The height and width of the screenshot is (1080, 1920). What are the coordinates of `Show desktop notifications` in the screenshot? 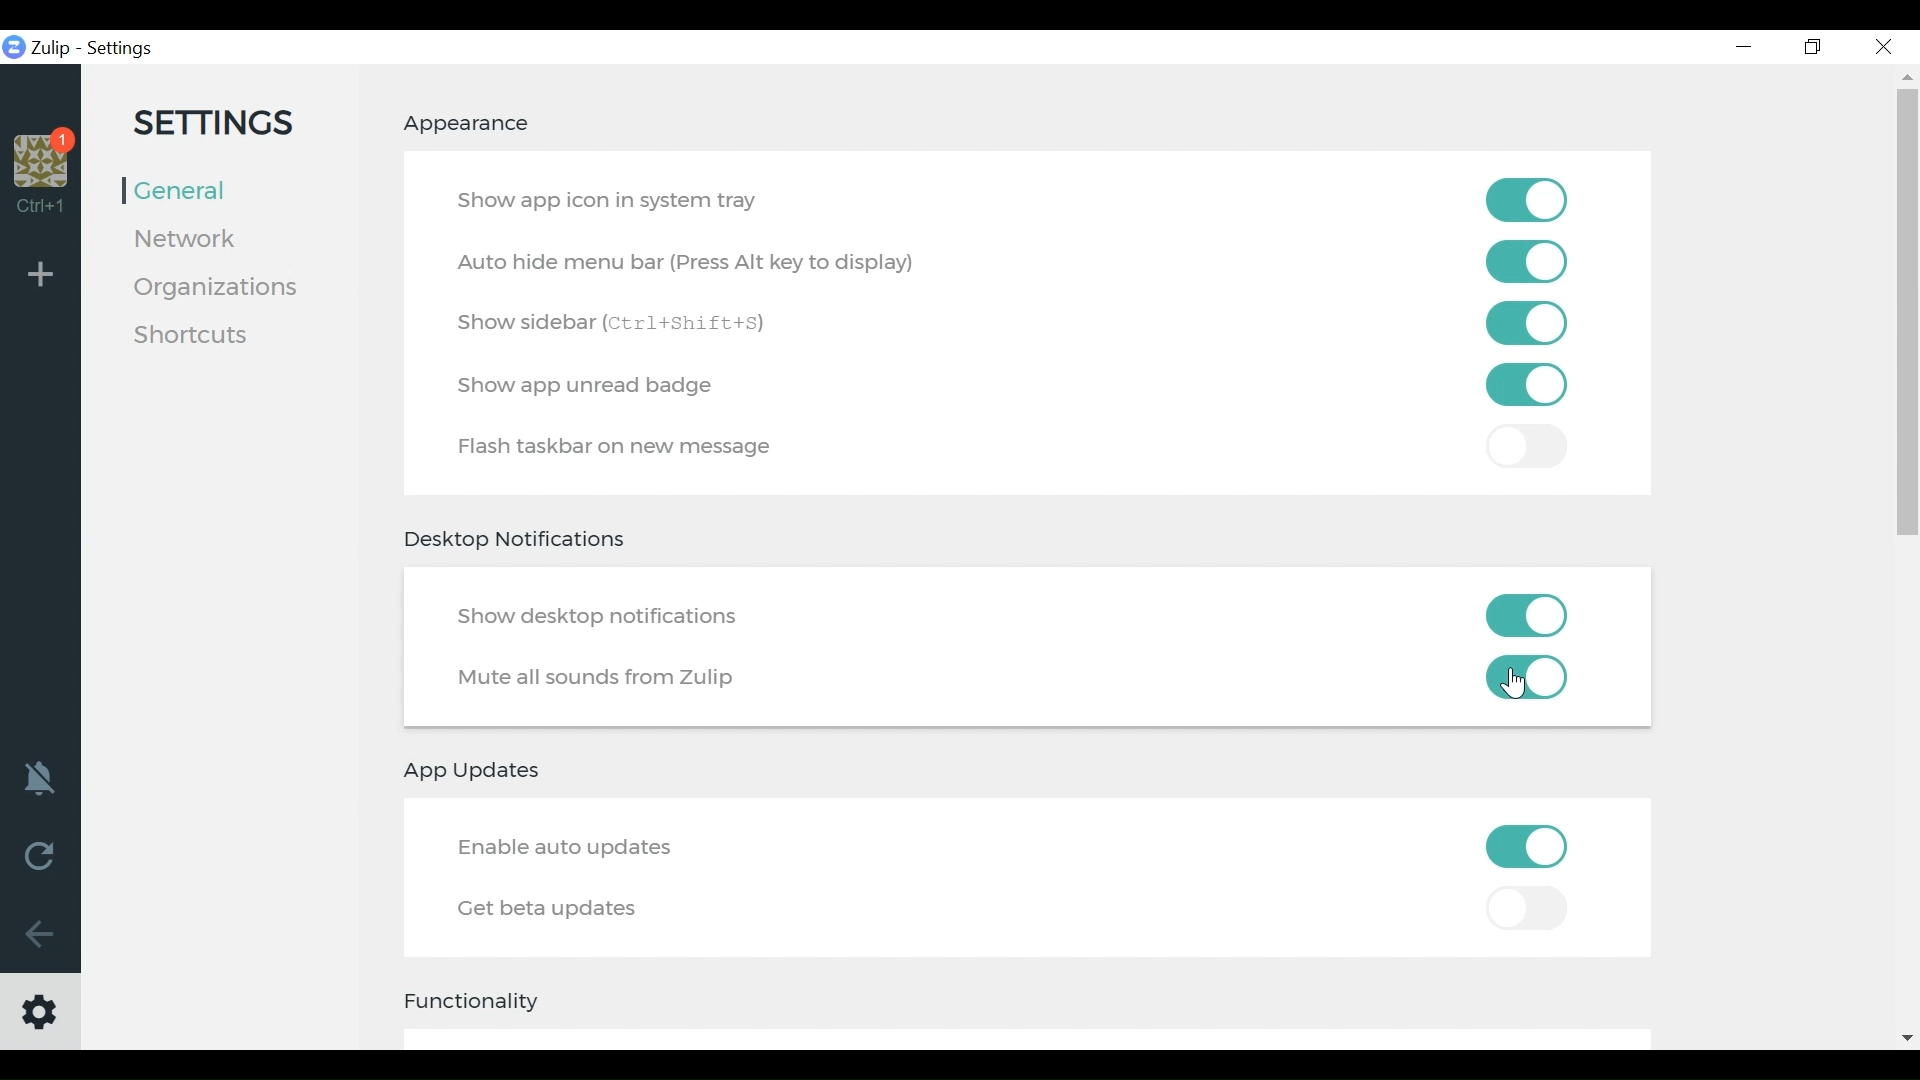 It's located at (603, 616).